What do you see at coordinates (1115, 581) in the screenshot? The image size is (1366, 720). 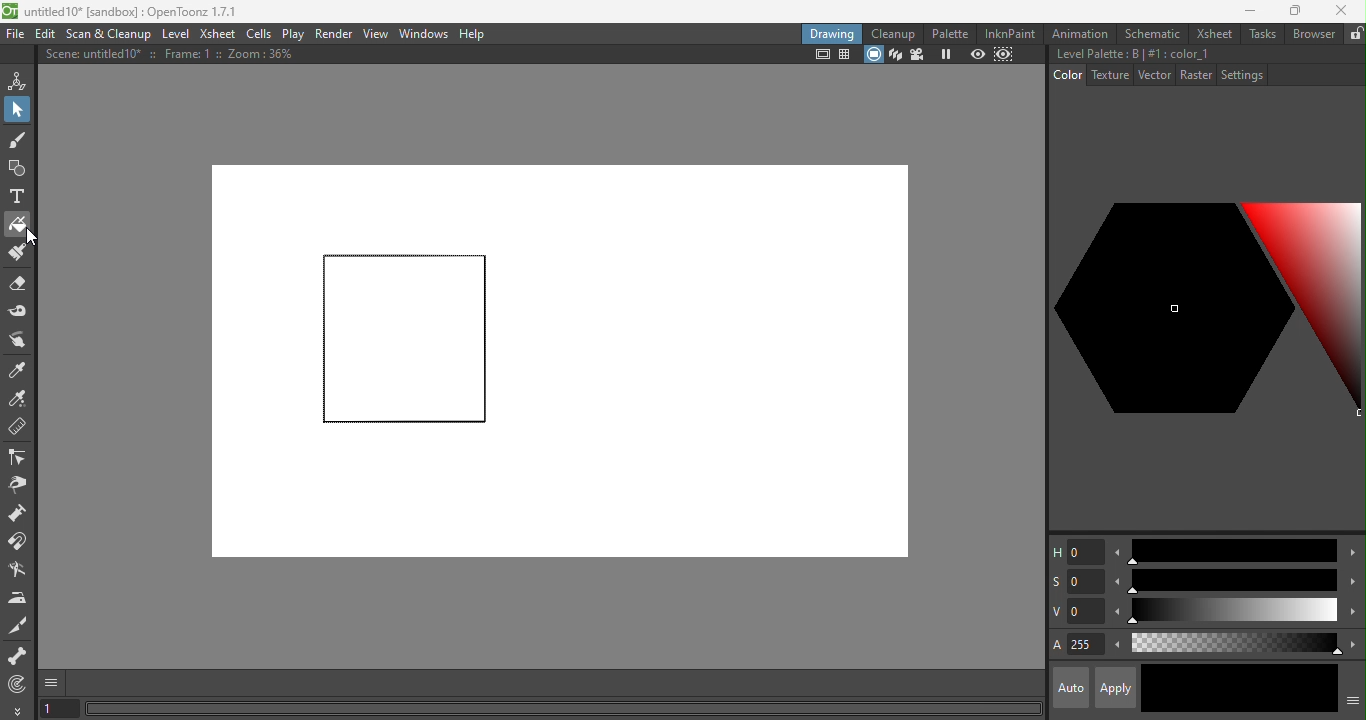 I see `Decrease` at bounding box center [1115, 581].